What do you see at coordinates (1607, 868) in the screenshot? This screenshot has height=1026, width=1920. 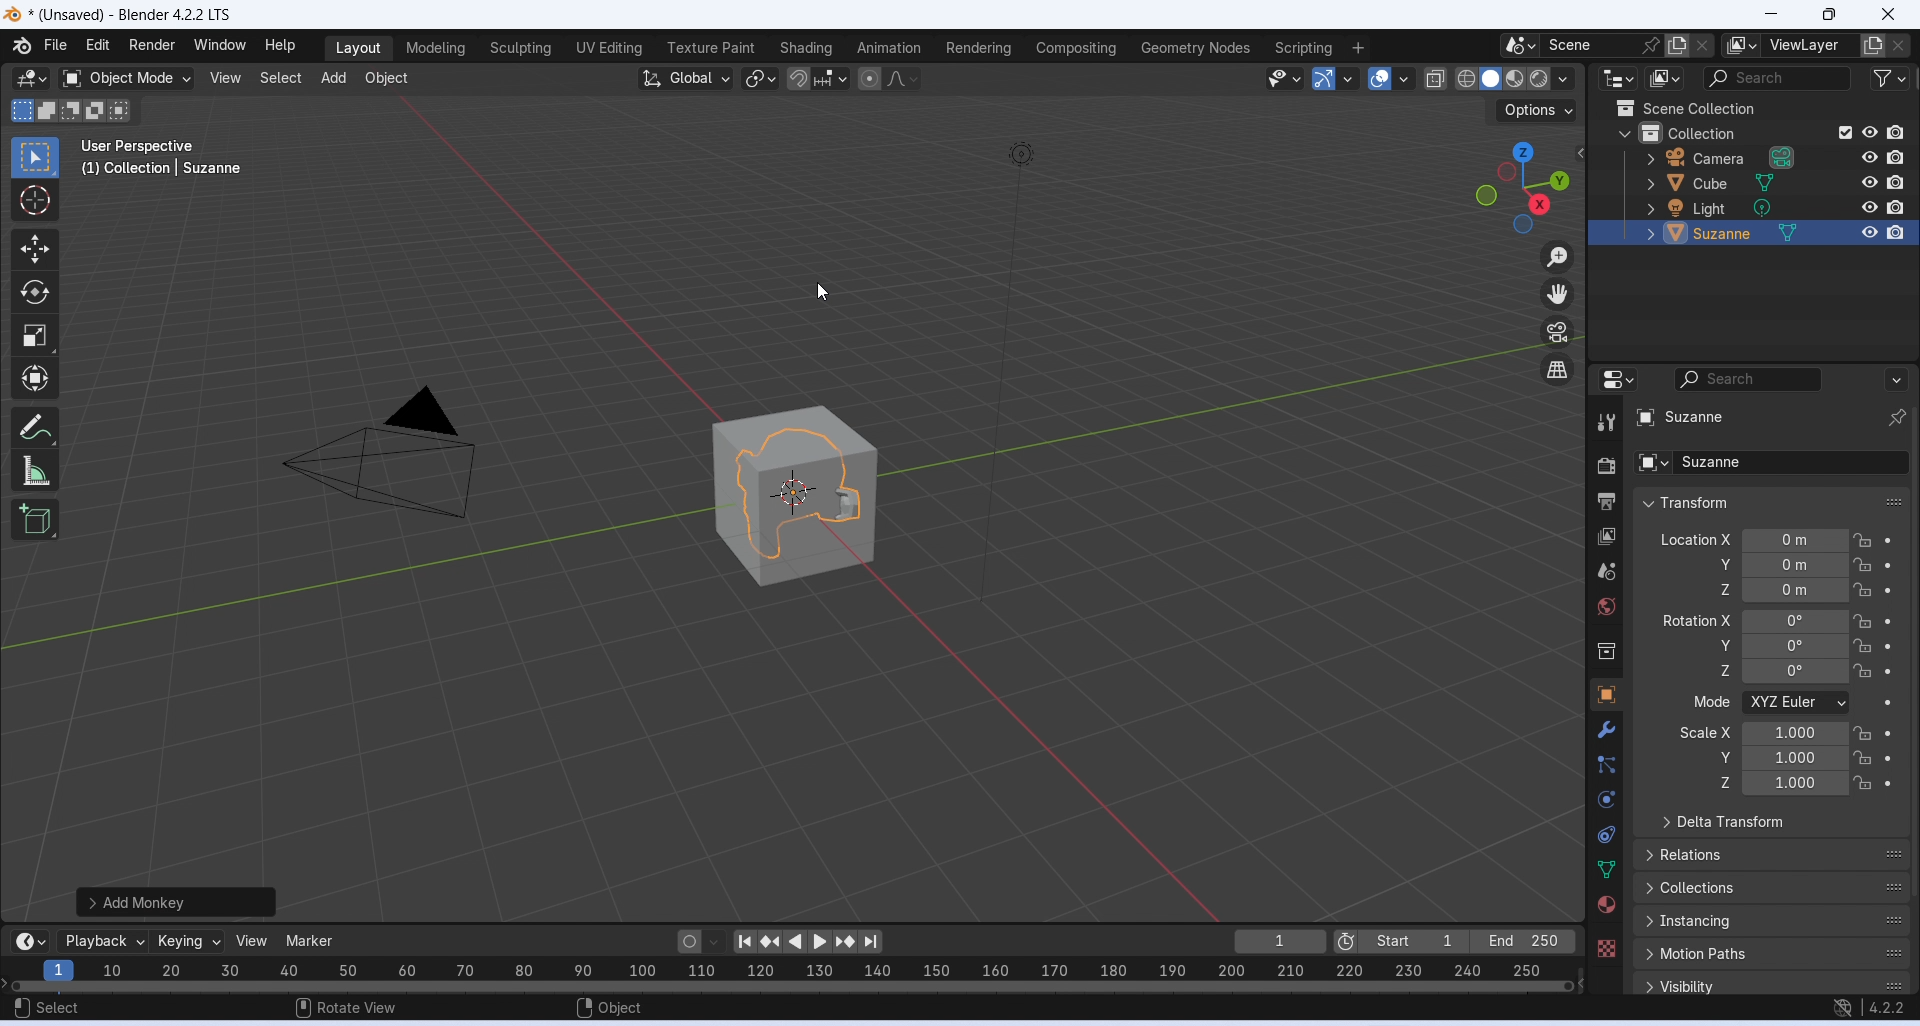 I see `data` at bounding box center [1607, 868].